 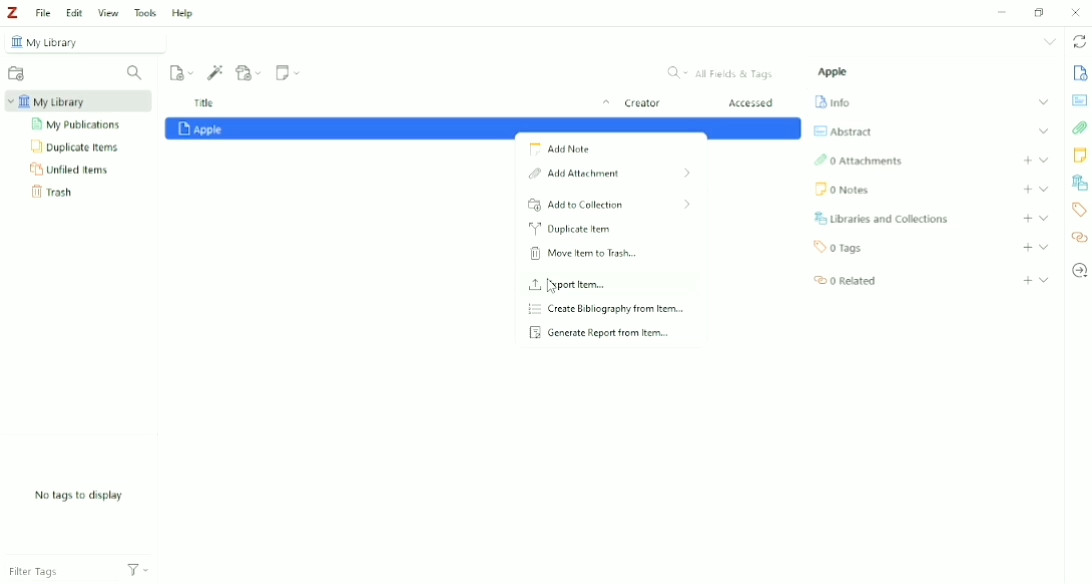 I want to click on Tags, so click(x=1080, y=210).